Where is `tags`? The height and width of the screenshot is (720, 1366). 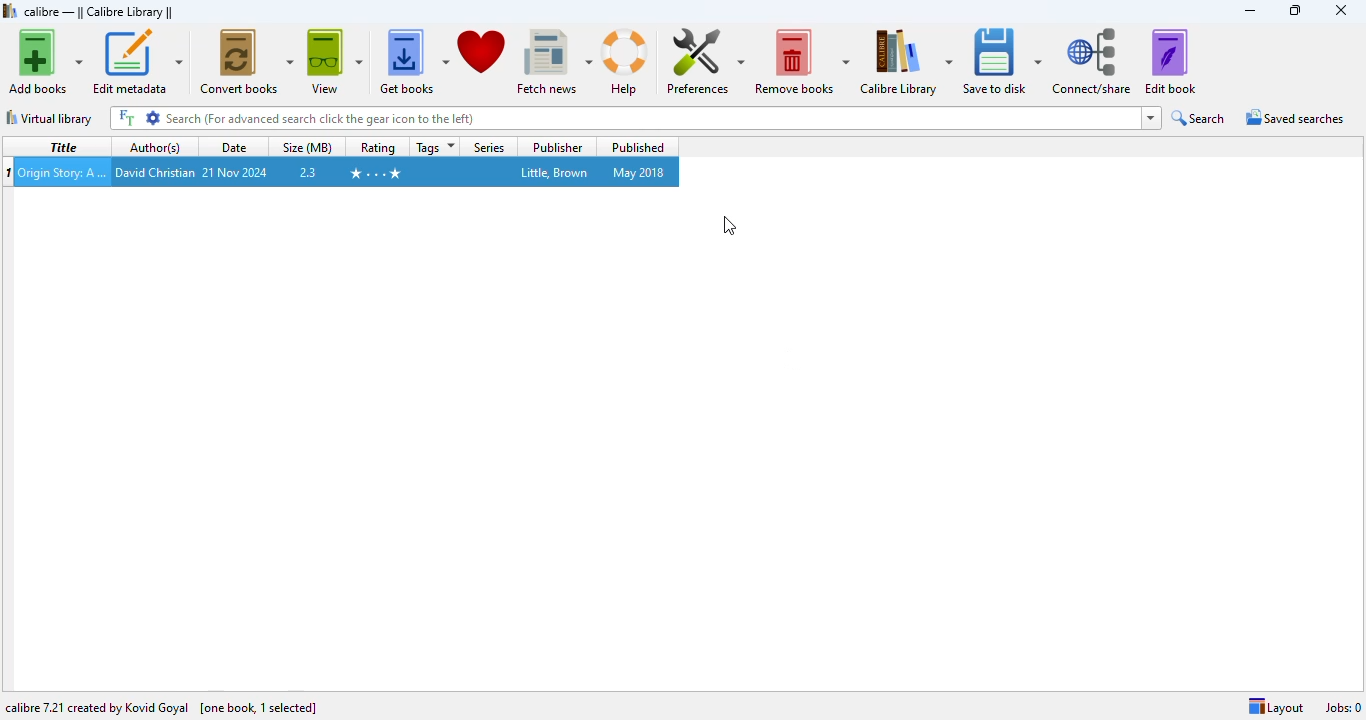 tags is located at coordinates (436, 147).